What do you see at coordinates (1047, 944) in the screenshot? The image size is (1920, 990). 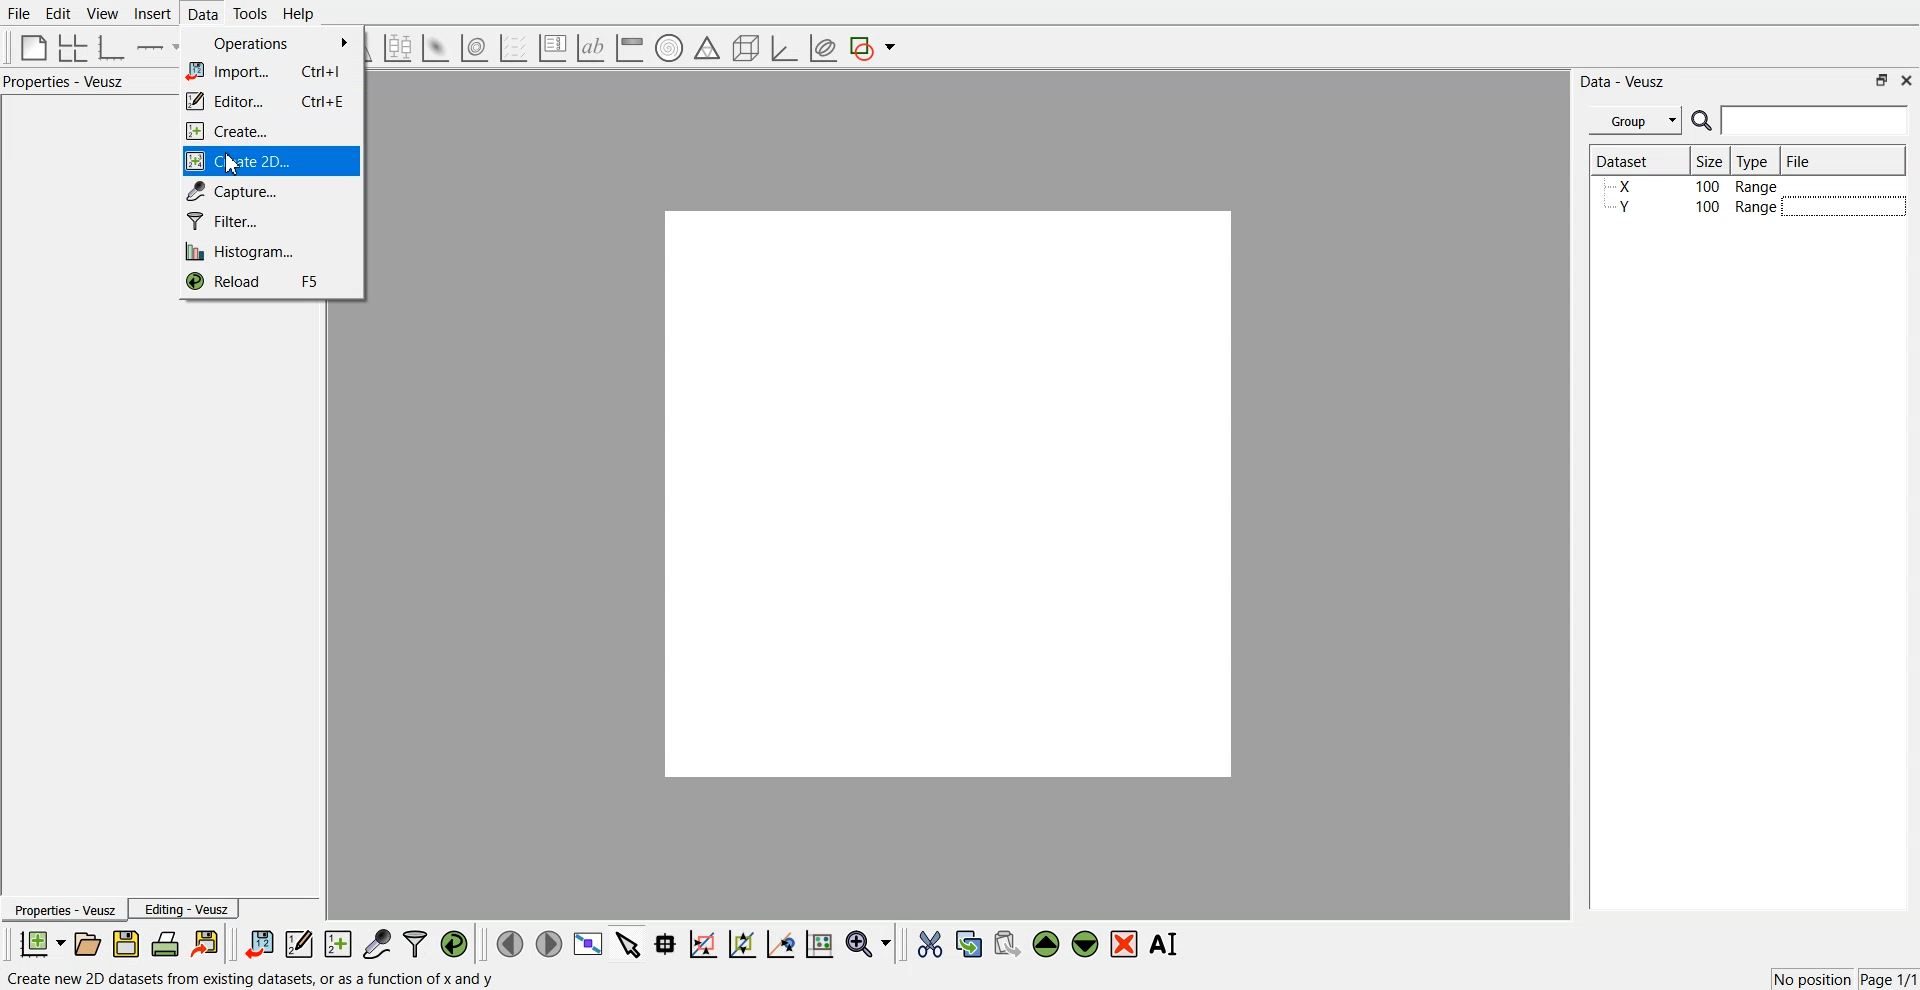 I see `Move up the selected widget` at bounding box center [1047, 944].